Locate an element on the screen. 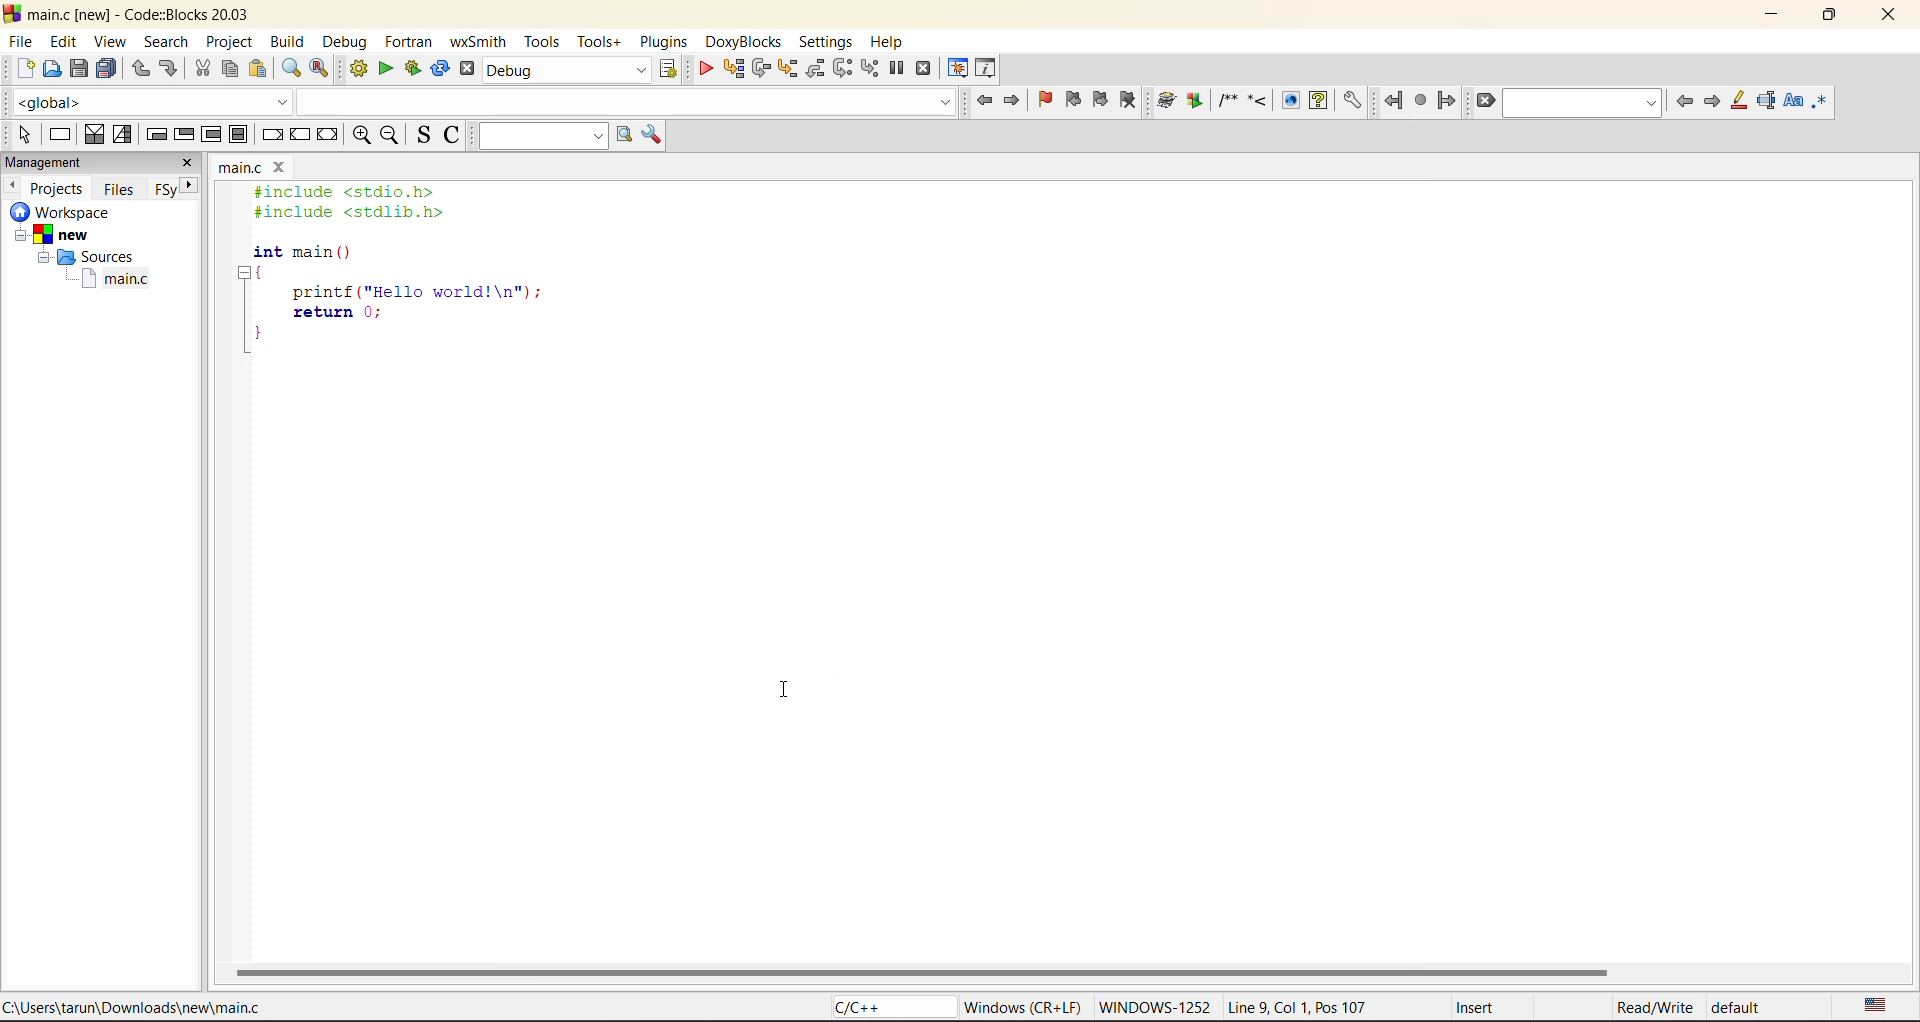 This screenshot has height=1022, width=1920. various info is located at coordinates (987, 68).